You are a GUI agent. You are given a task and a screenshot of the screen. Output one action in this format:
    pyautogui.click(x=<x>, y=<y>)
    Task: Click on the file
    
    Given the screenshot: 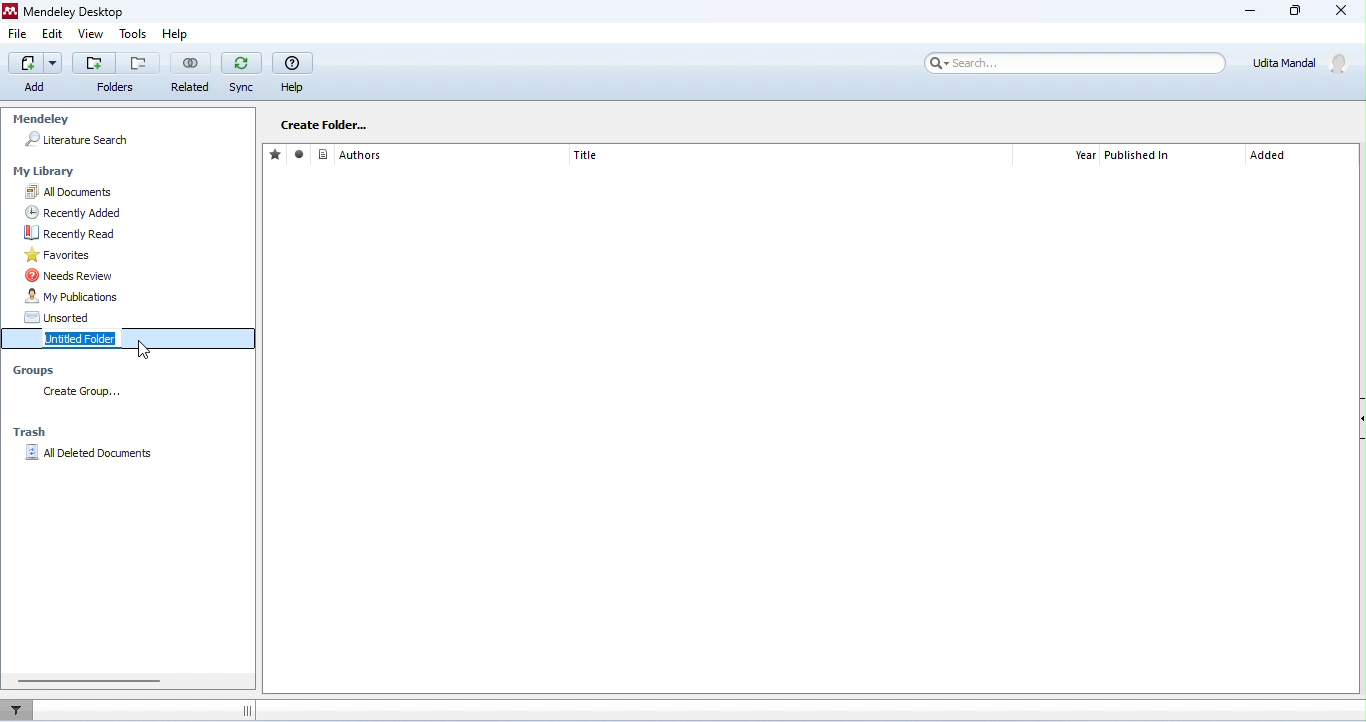 What is the action you would take?
    pyautogui.click(x=18, y=33)
    